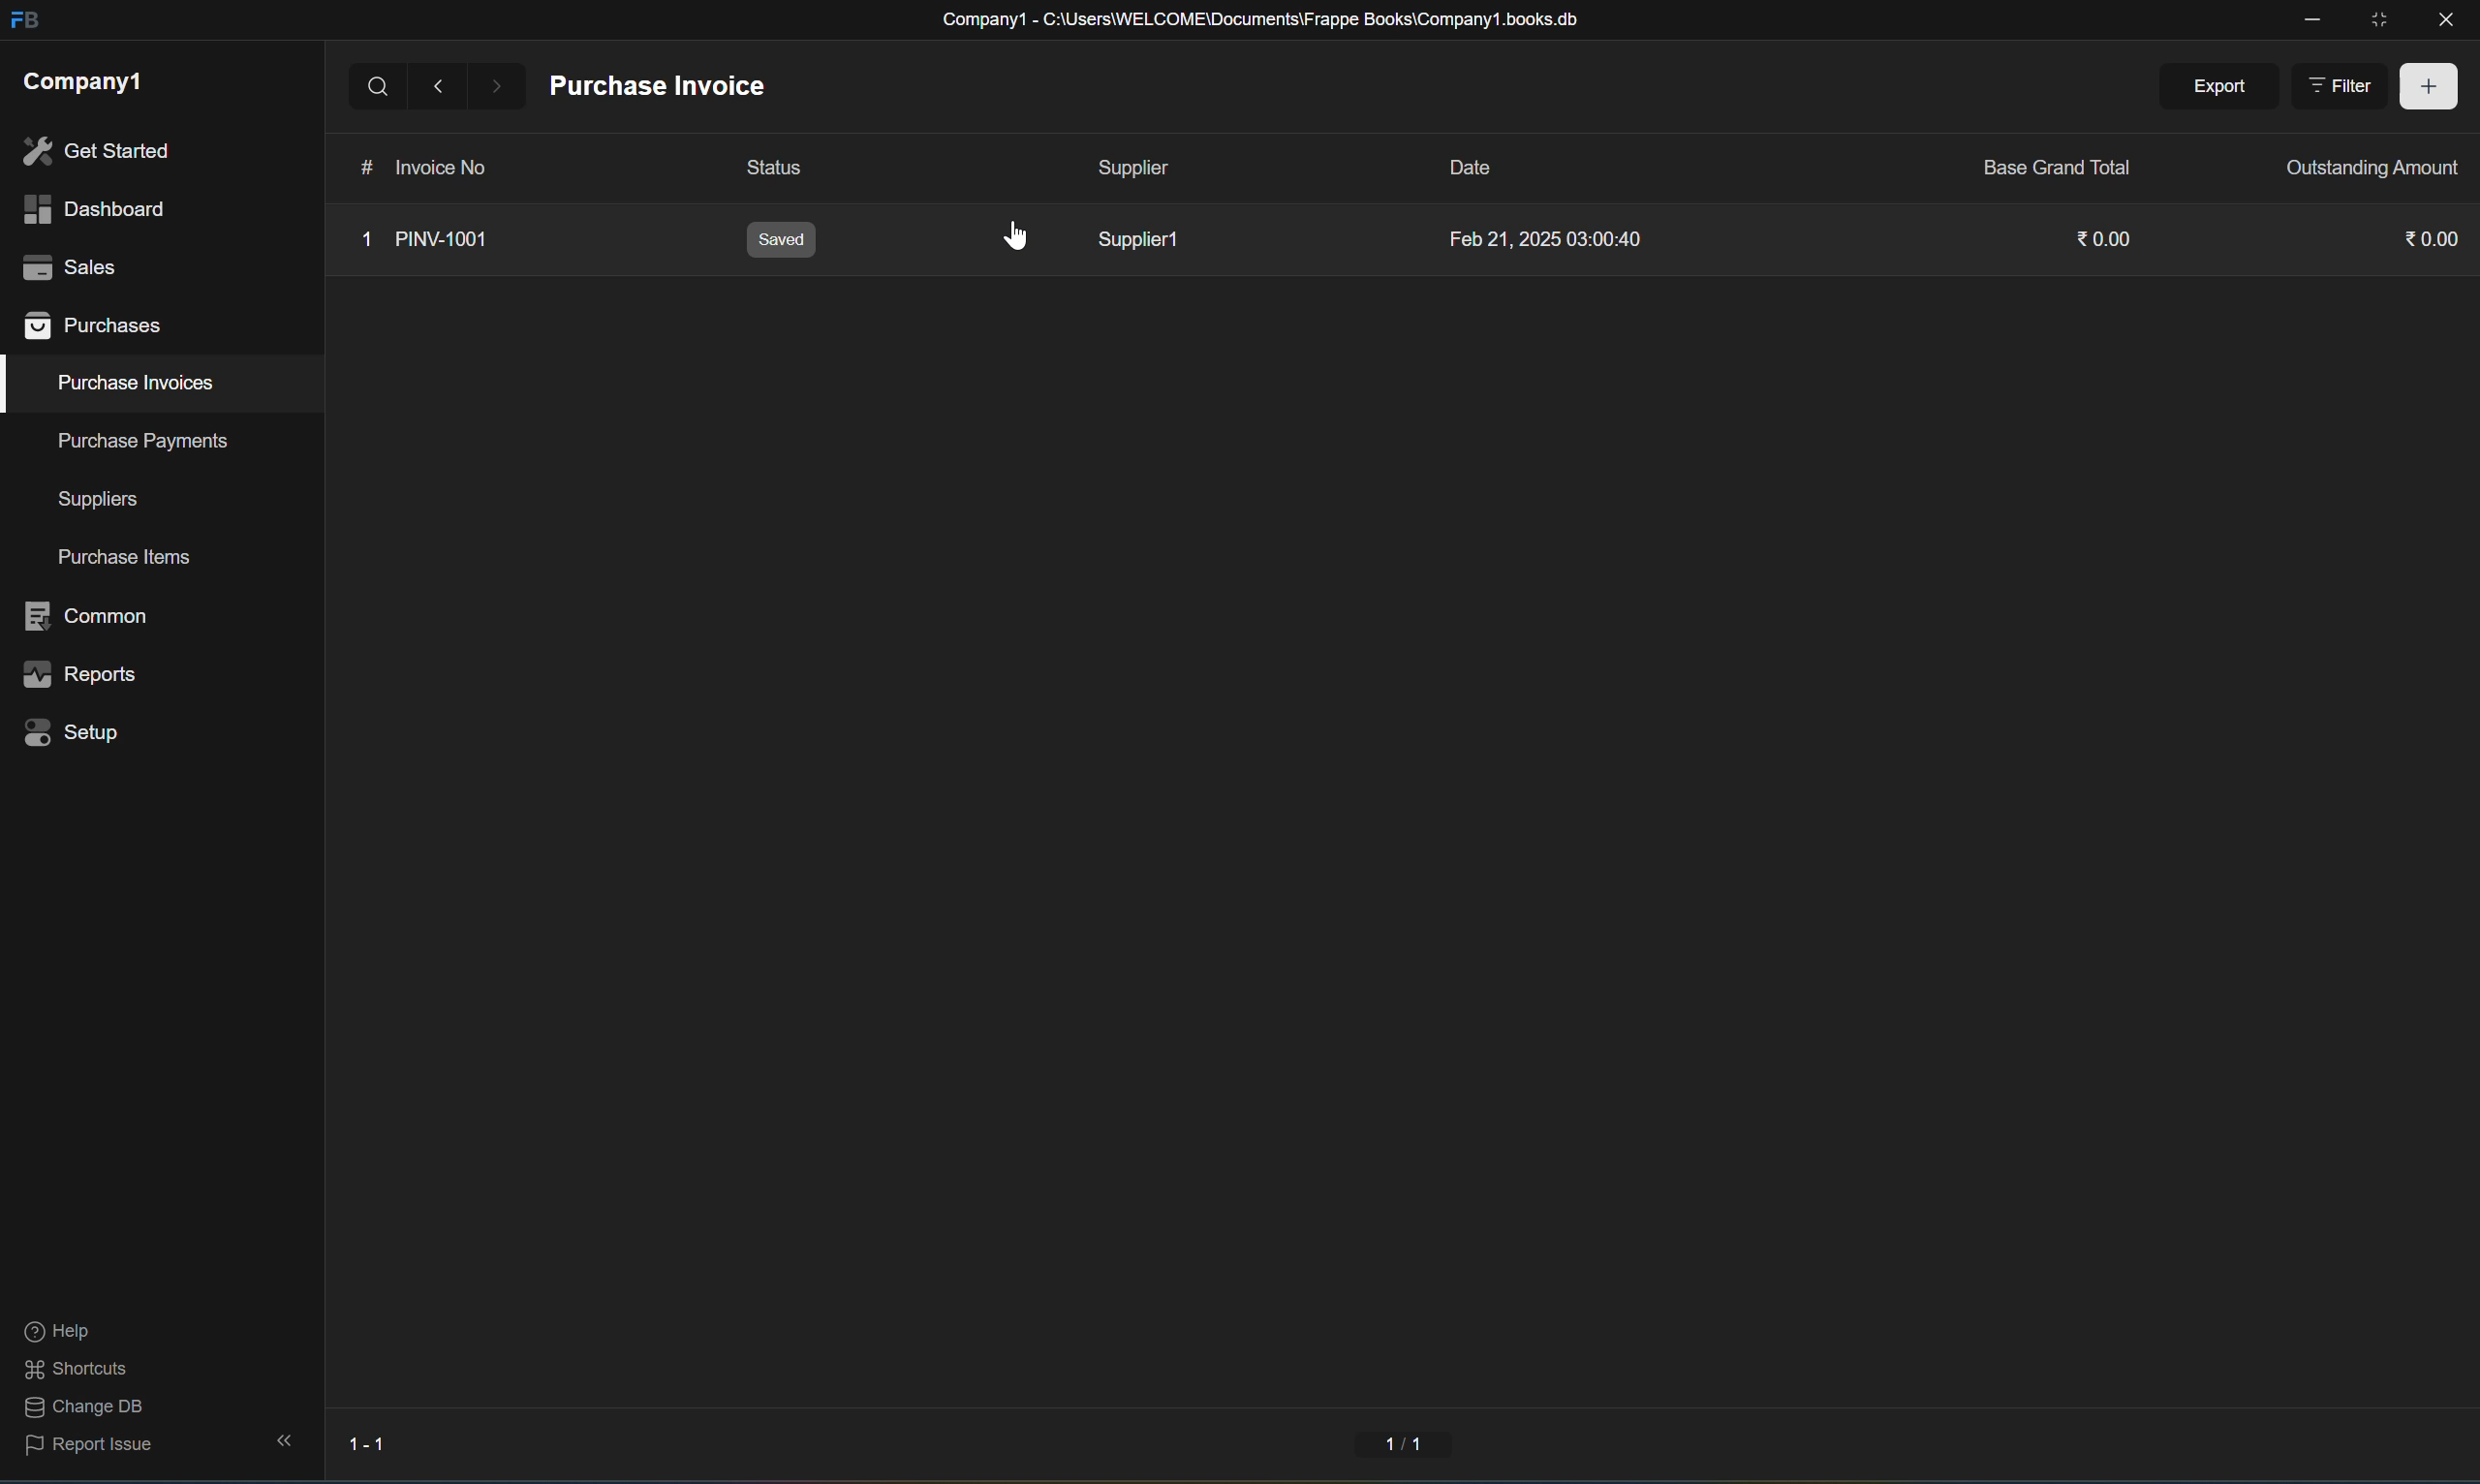  I want to click on report issue, so click(90, 1451).